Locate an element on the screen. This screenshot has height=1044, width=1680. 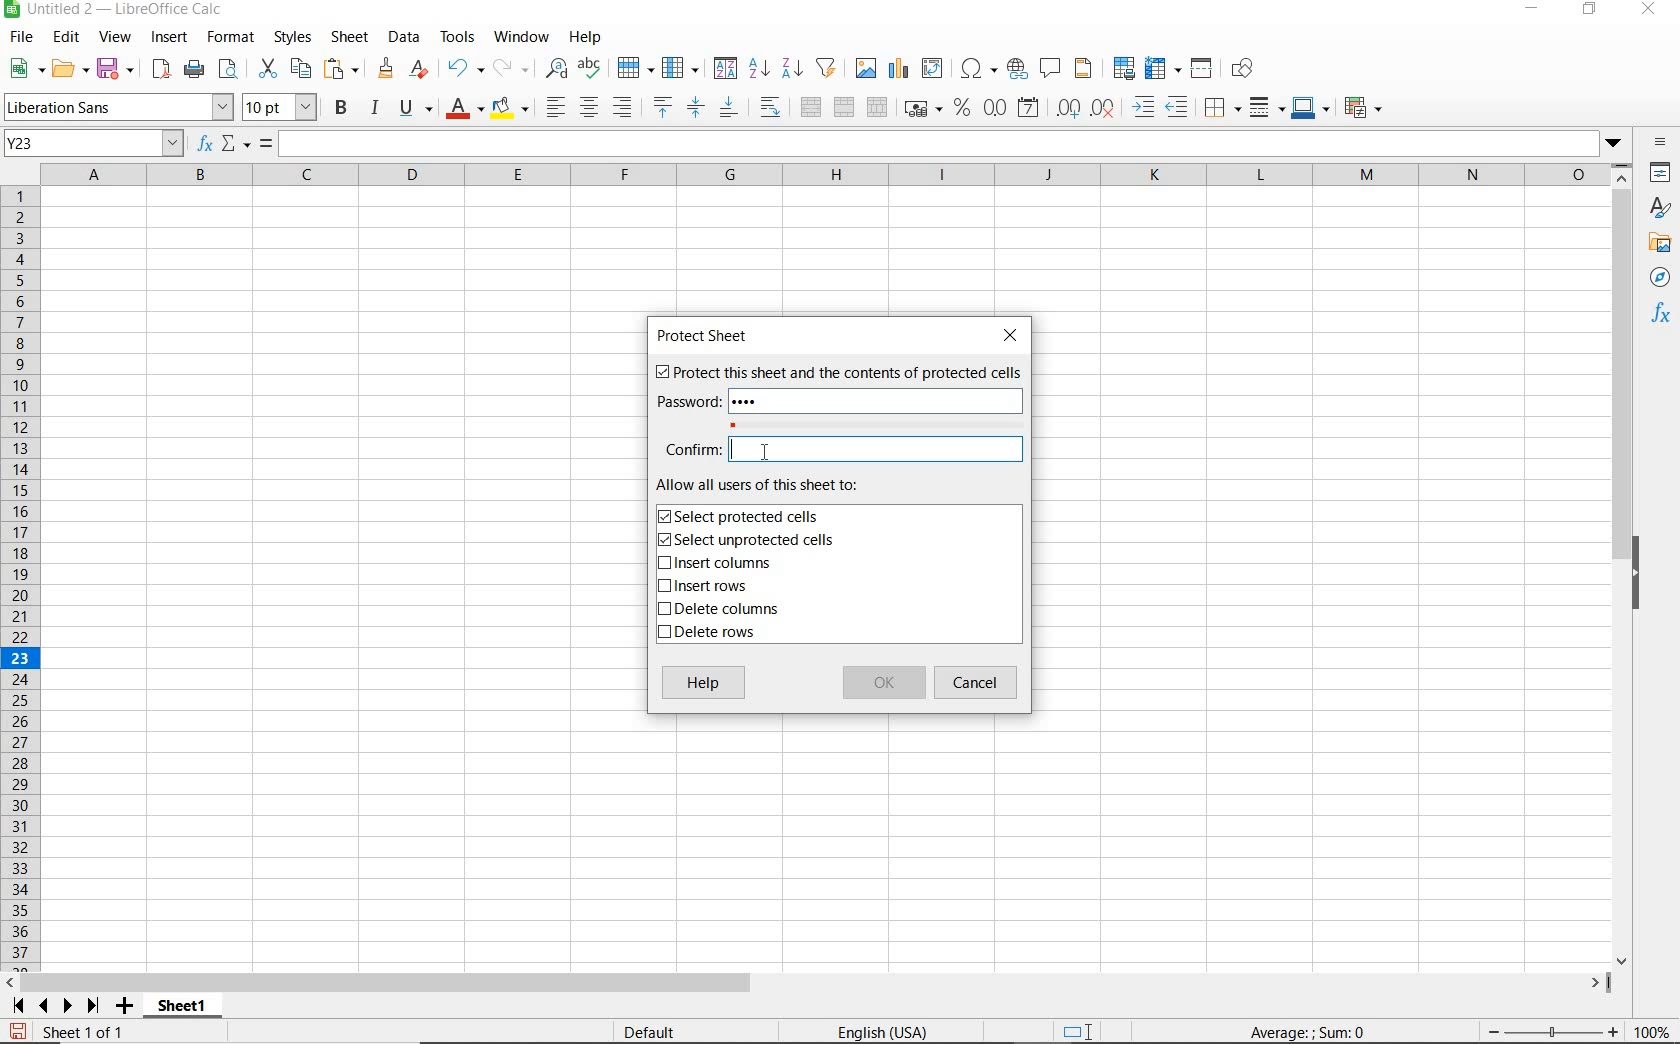
OK is located at coordinates (883, 684).